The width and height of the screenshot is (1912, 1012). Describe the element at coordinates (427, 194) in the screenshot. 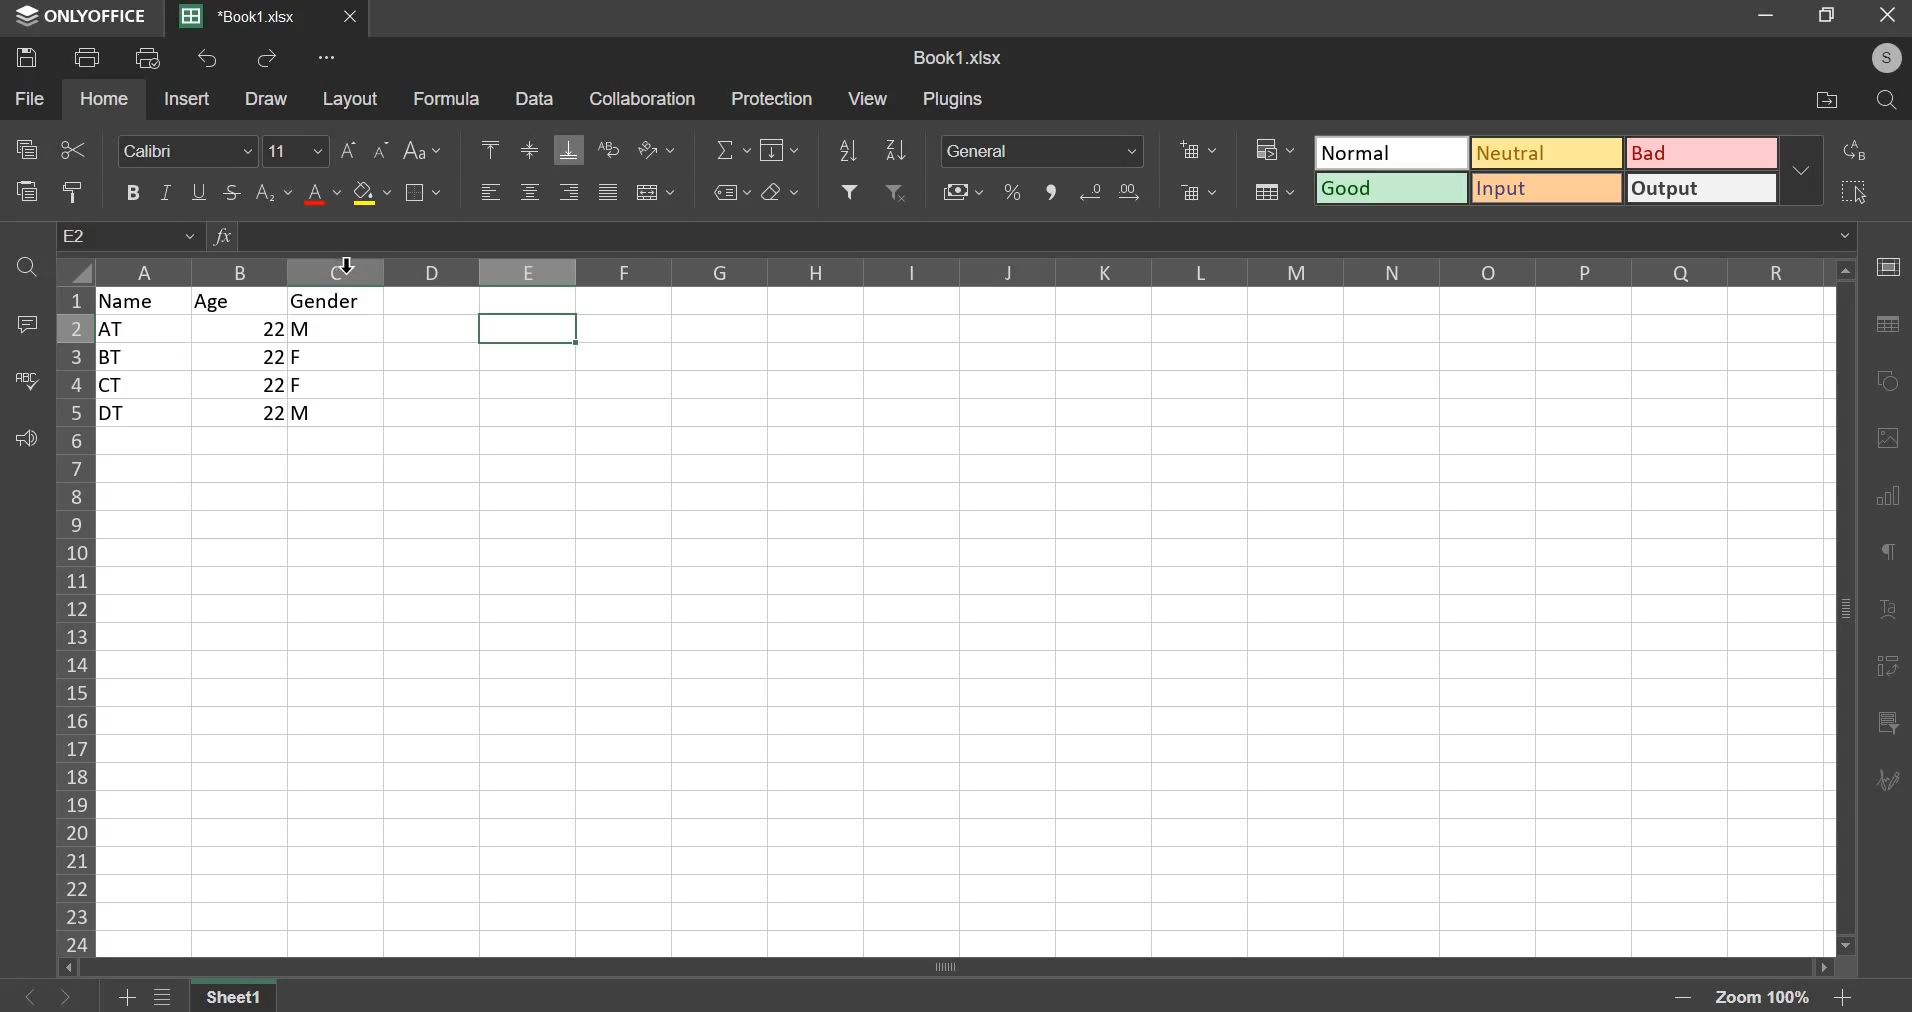

I see `border` at that location.